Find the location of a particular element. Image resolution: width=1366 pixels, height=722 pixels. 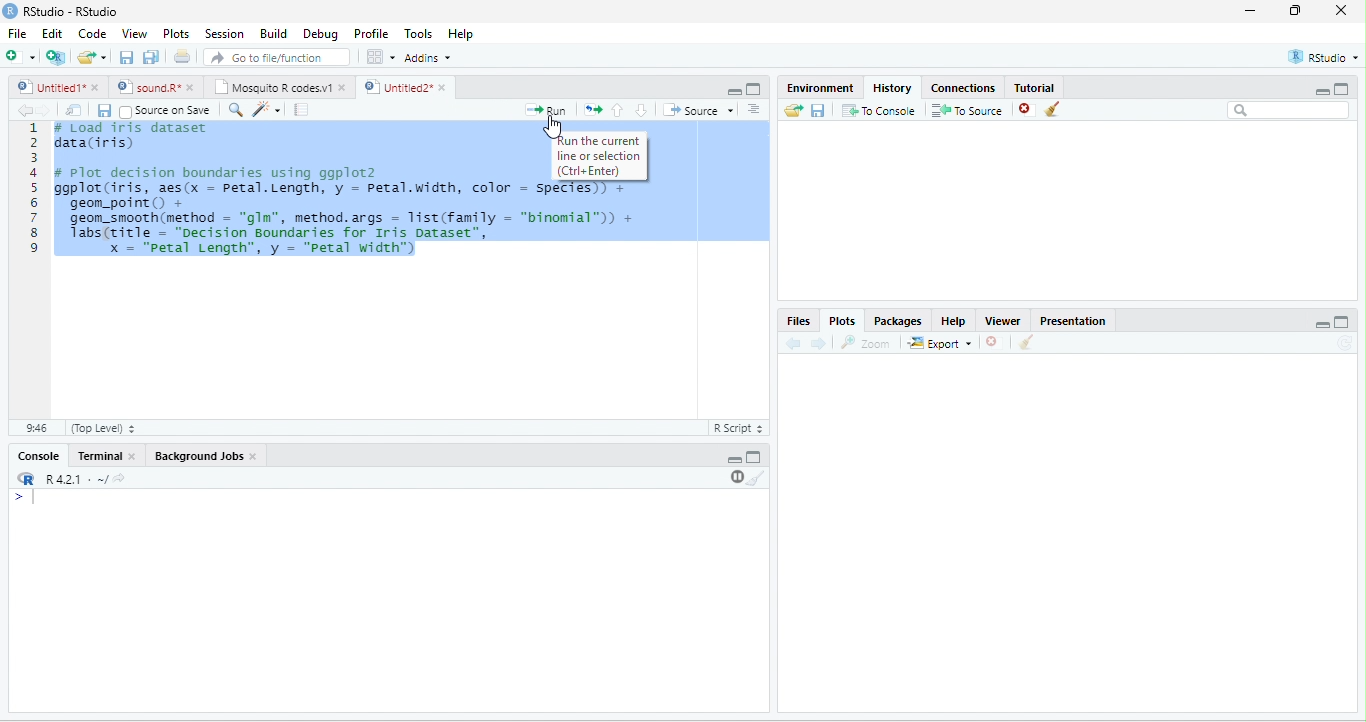

Source on Save is located at coordinates (164, 111).